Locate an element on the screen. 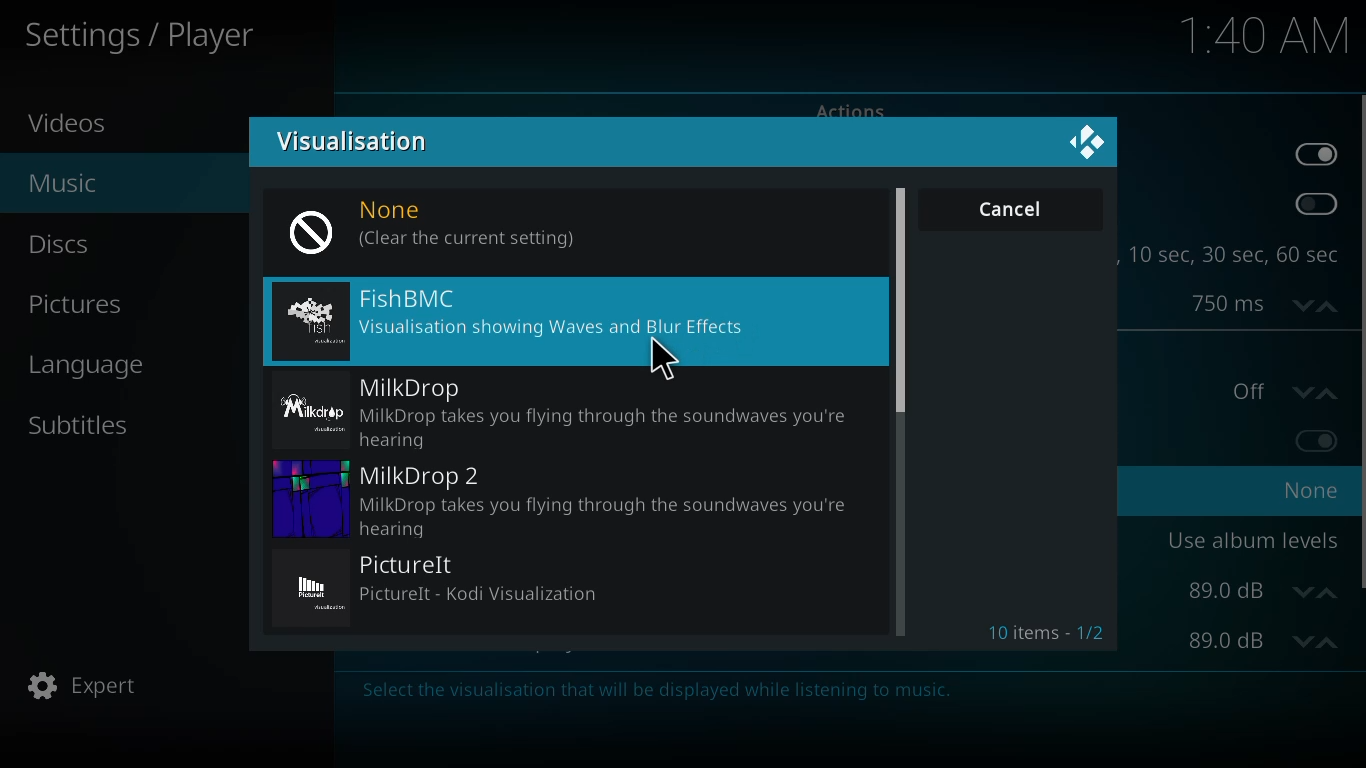 This screenshot has height=768, width=1366. enable is located at coordinates (1318, 439).